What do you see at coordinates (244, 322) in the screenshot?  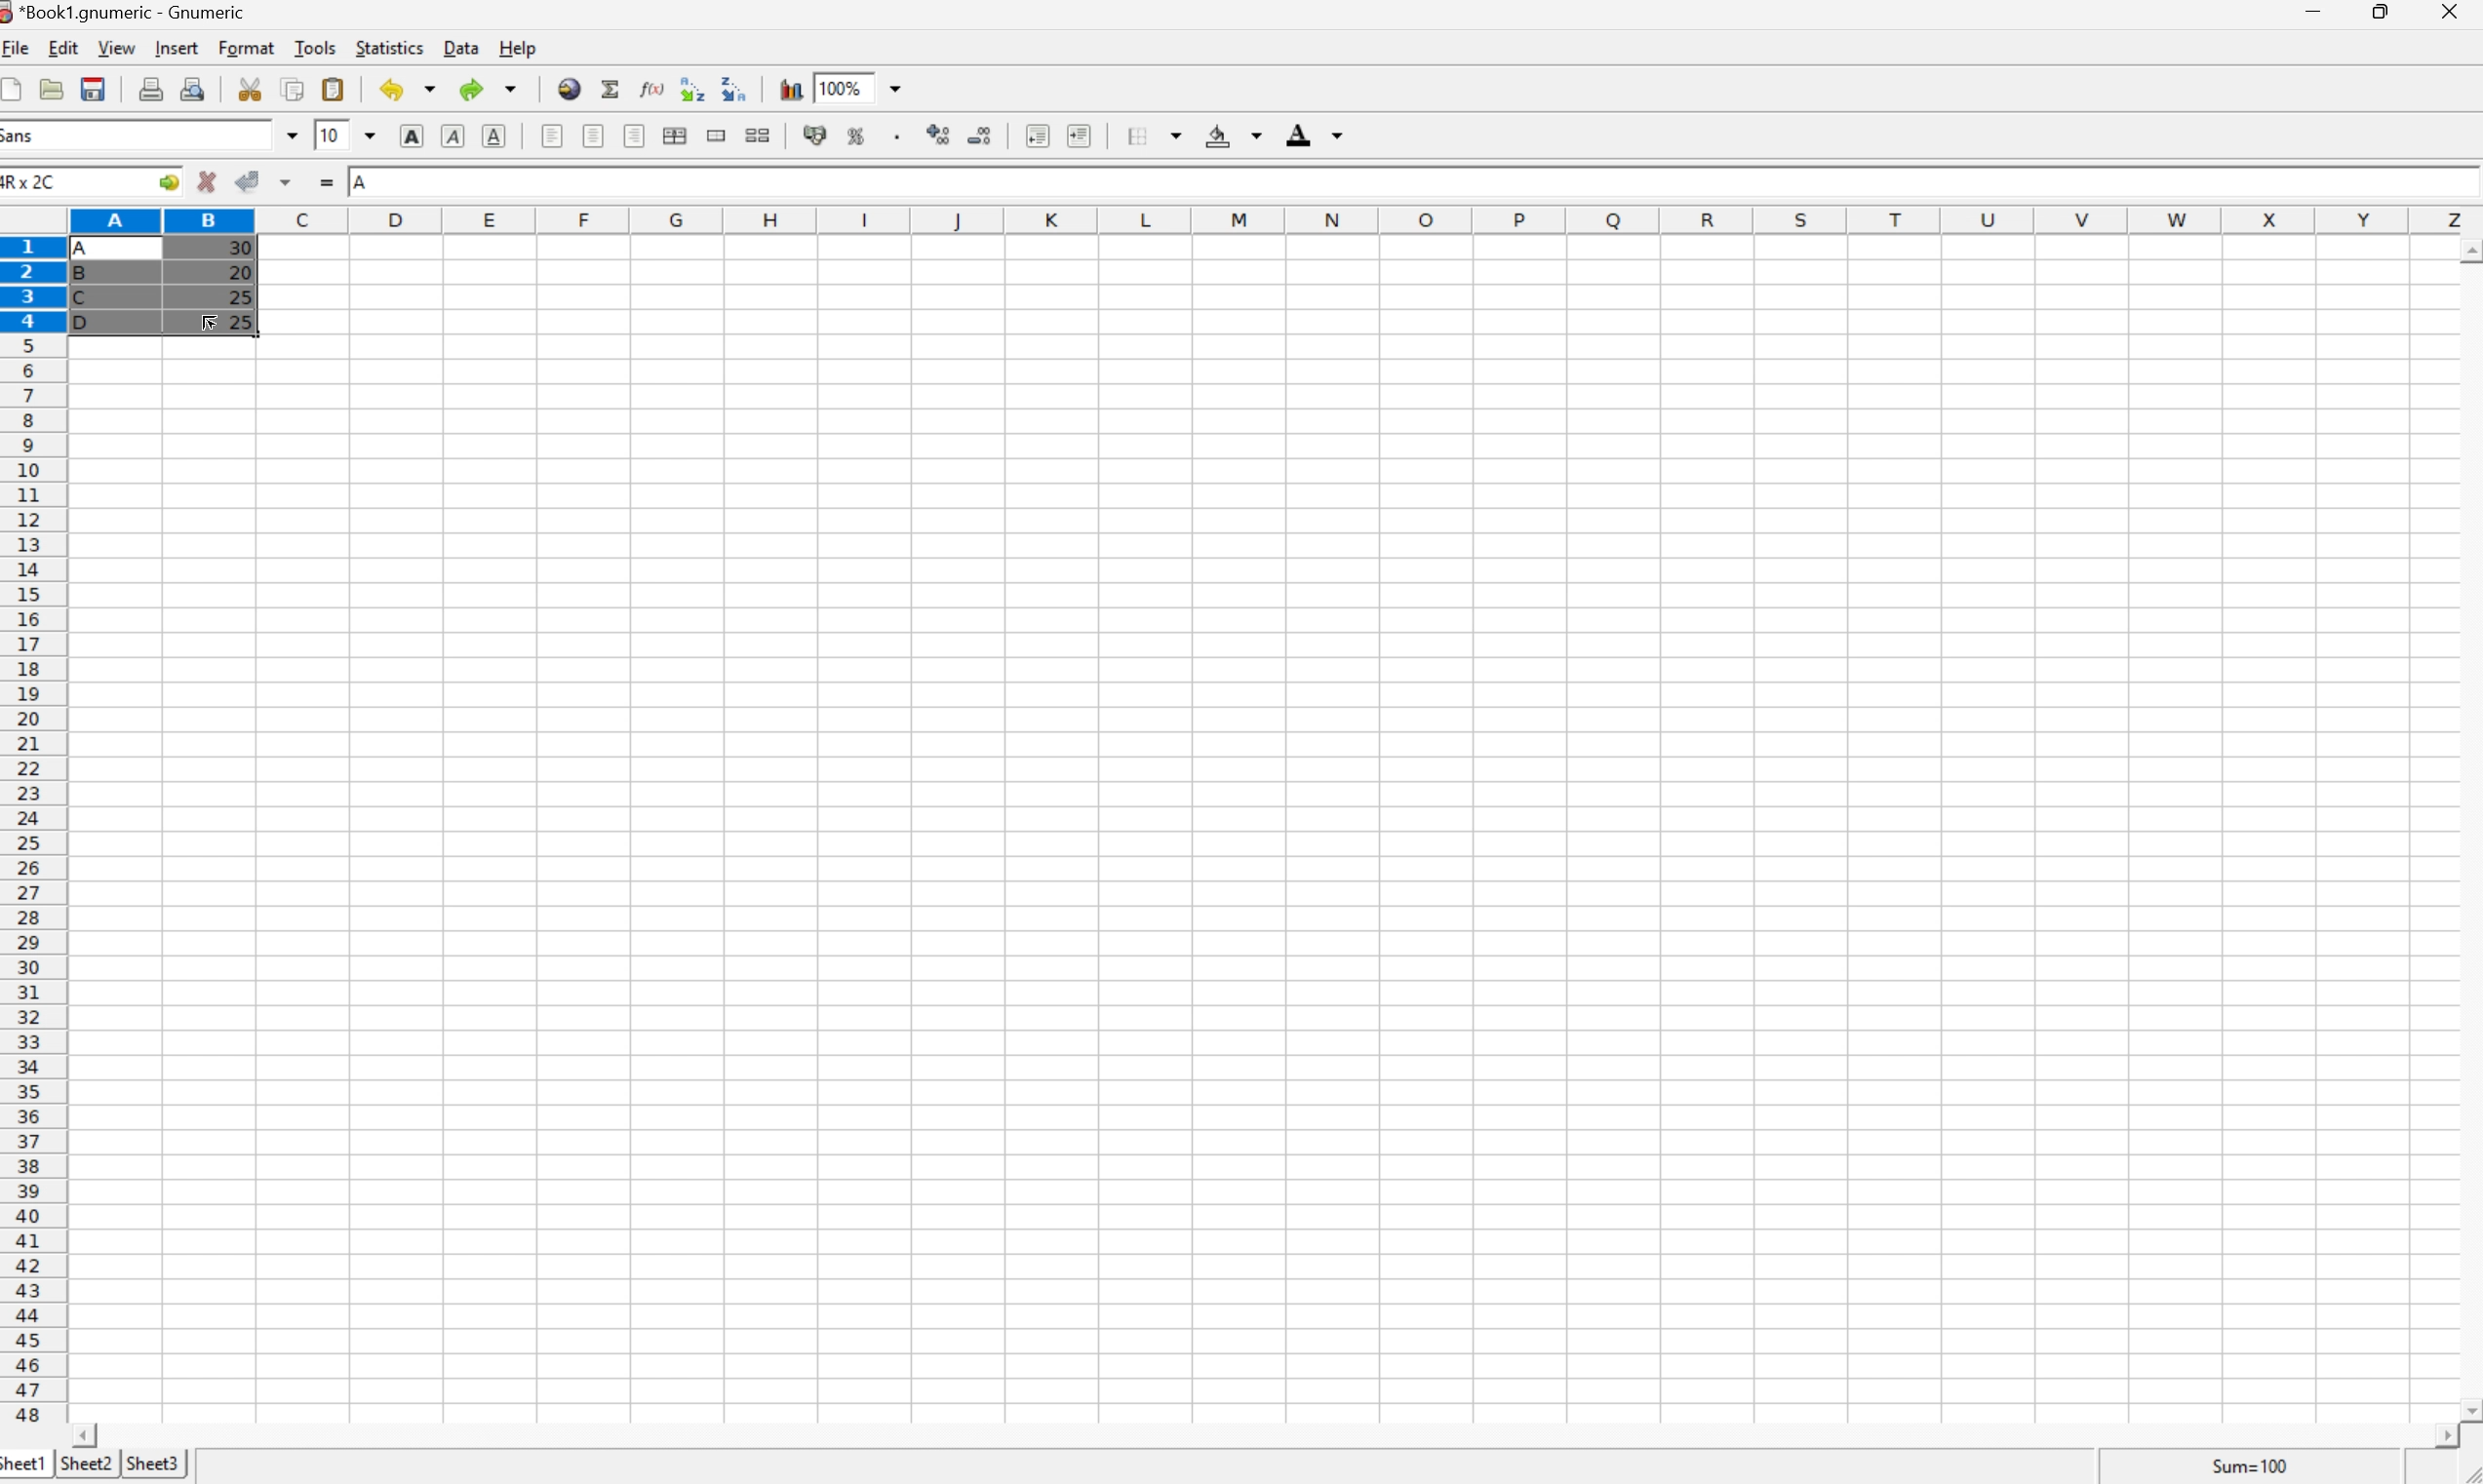 I see `25` at bounding box center [244, 322].